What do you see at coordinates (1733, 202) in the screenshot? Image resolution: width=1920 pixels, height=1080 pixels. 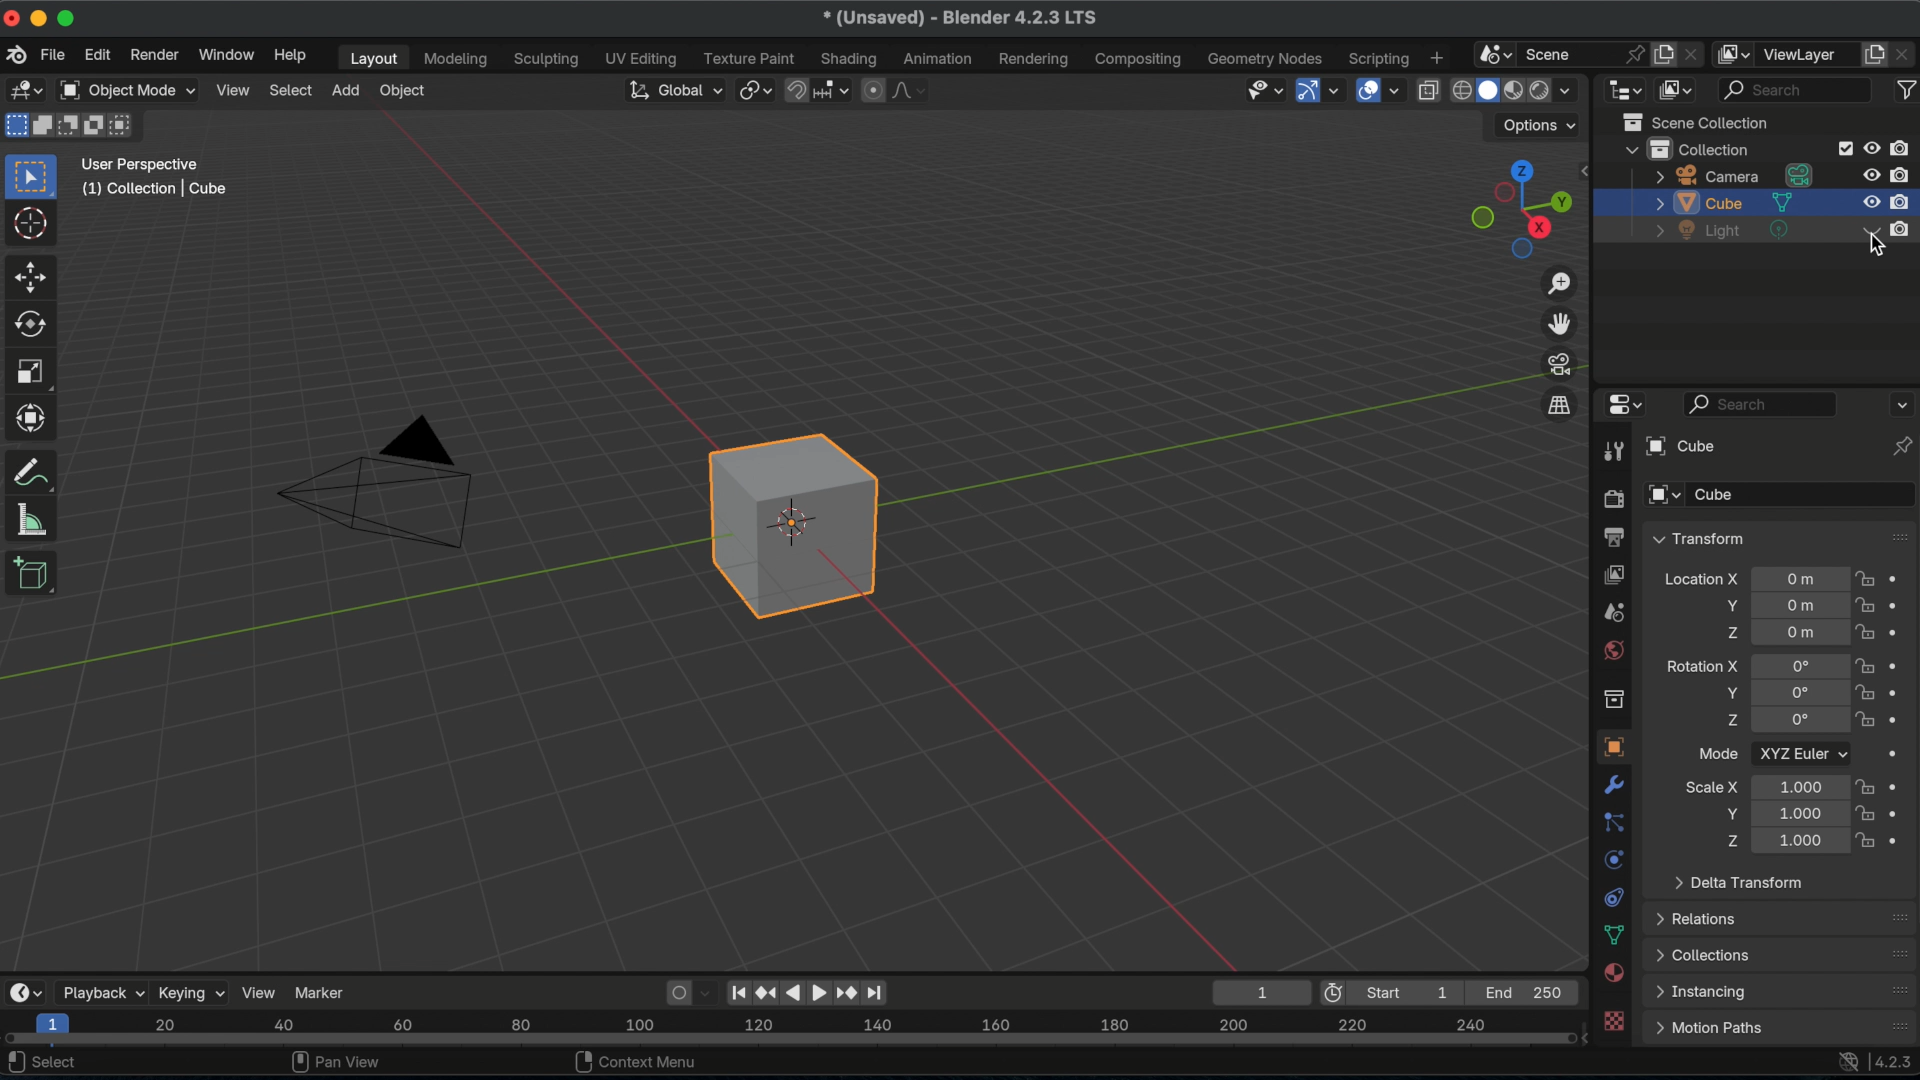 I see `cube` at bounding box center [1733, 202].